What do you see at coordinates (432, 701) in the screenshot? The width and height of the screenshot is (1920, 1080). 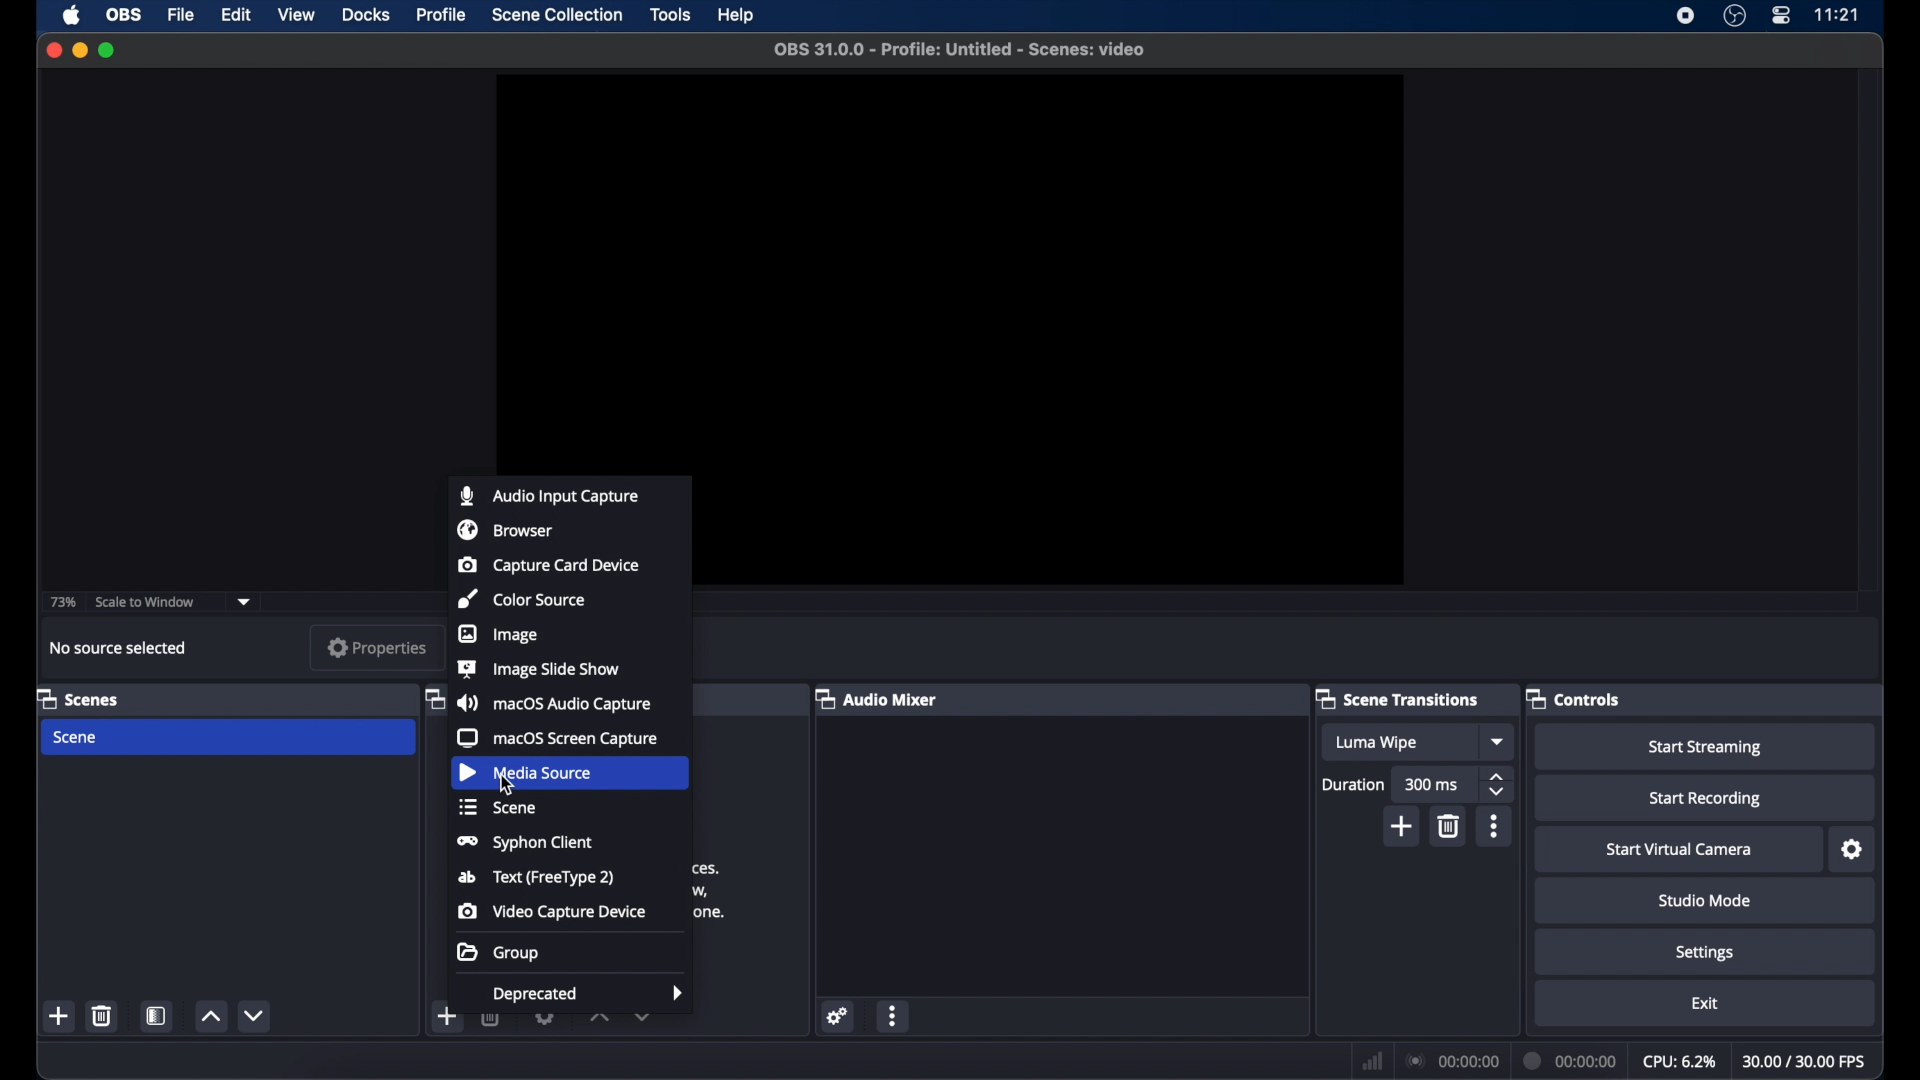 I see `obscure icon` at bounding box center [432, 701].